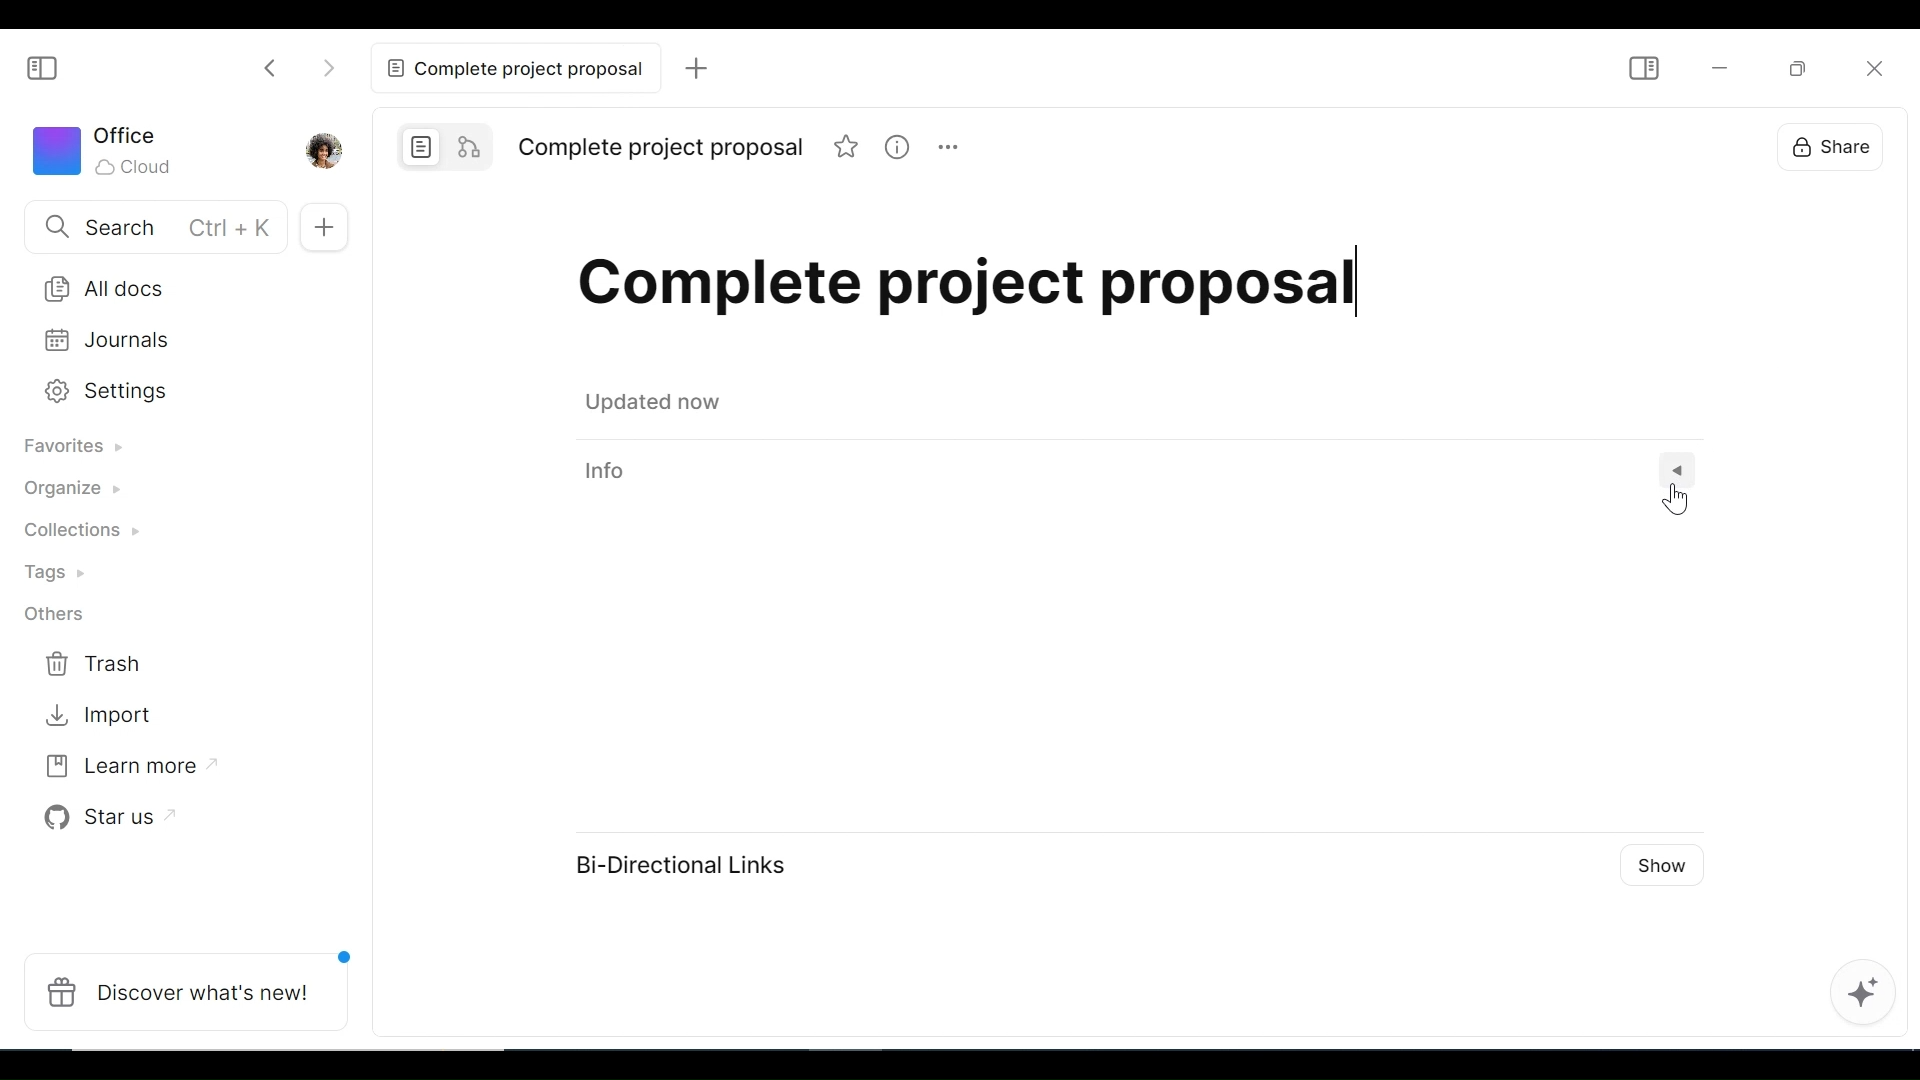 This screenshot has width=1920, height=1080. What do you see at coordinates (328, 226) in the screenshot?
I see `Add New ` at bounding box center [328, 226].